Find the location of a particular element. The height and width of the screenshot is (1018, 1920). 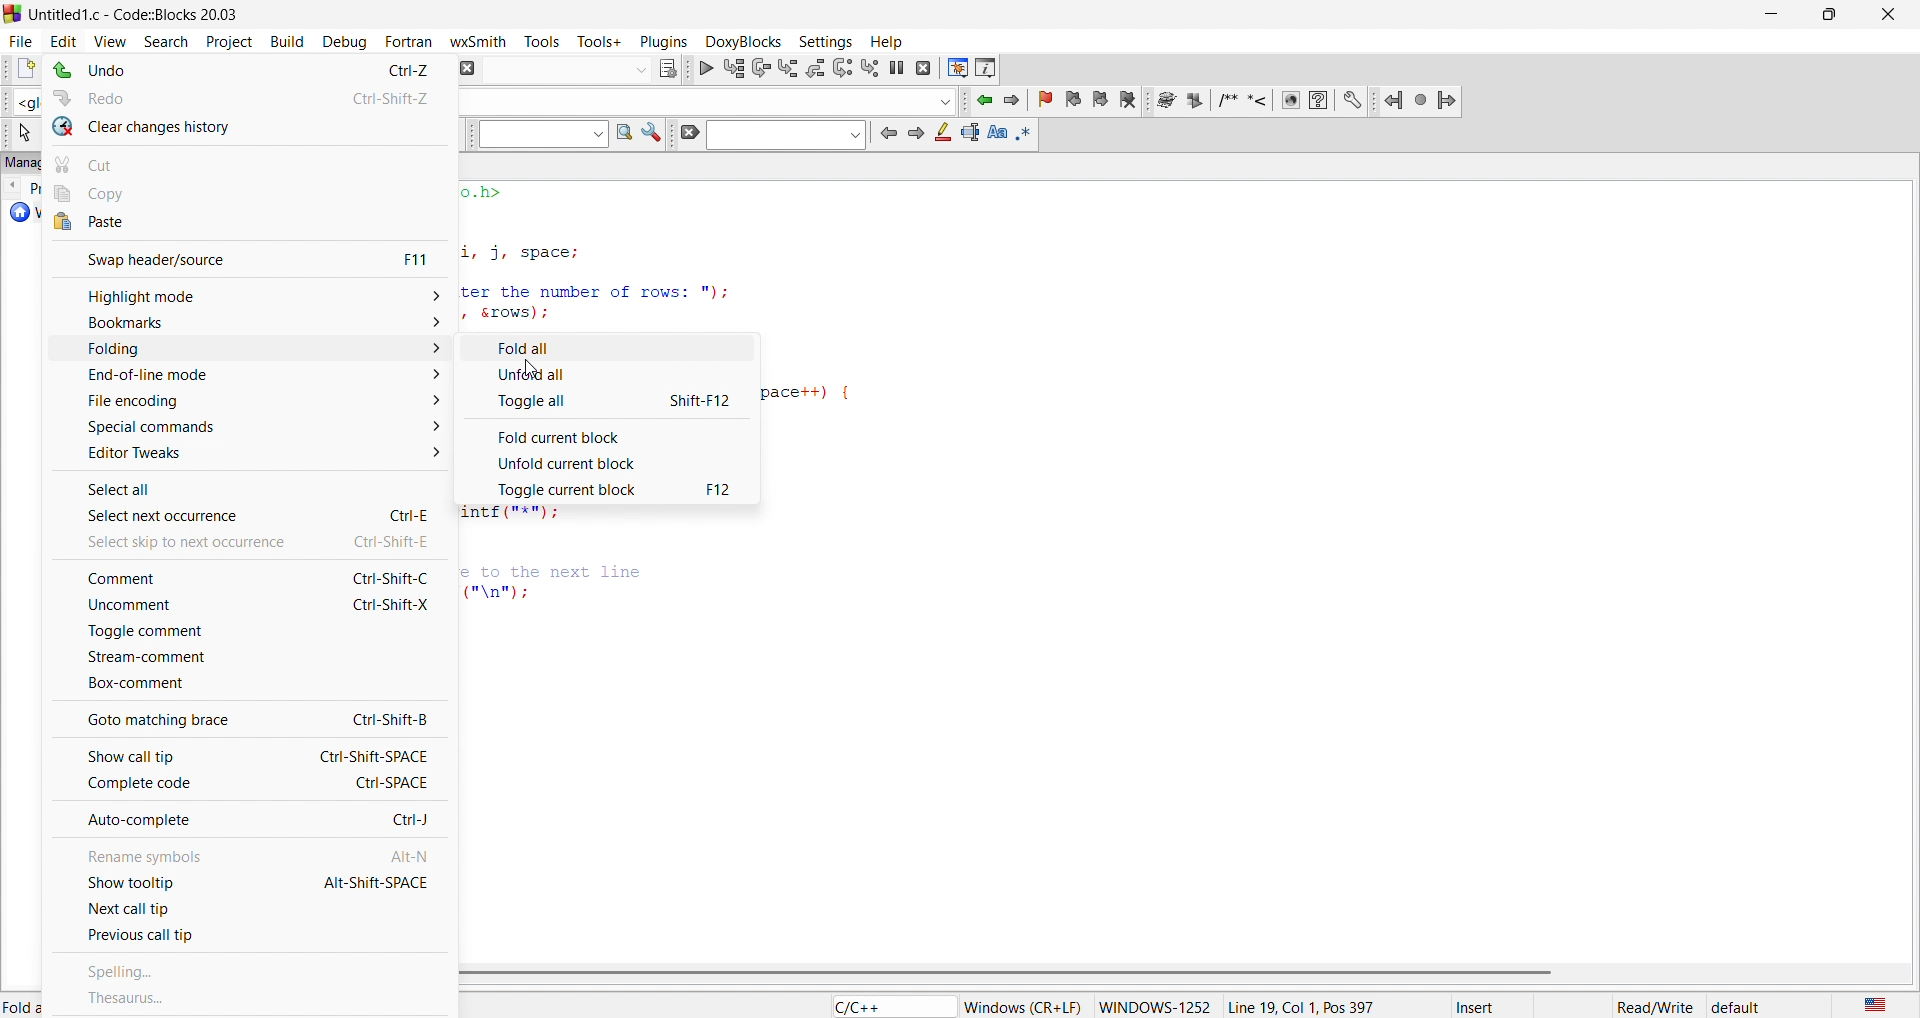

Code:Blocks is located at coordinates (12, 12).